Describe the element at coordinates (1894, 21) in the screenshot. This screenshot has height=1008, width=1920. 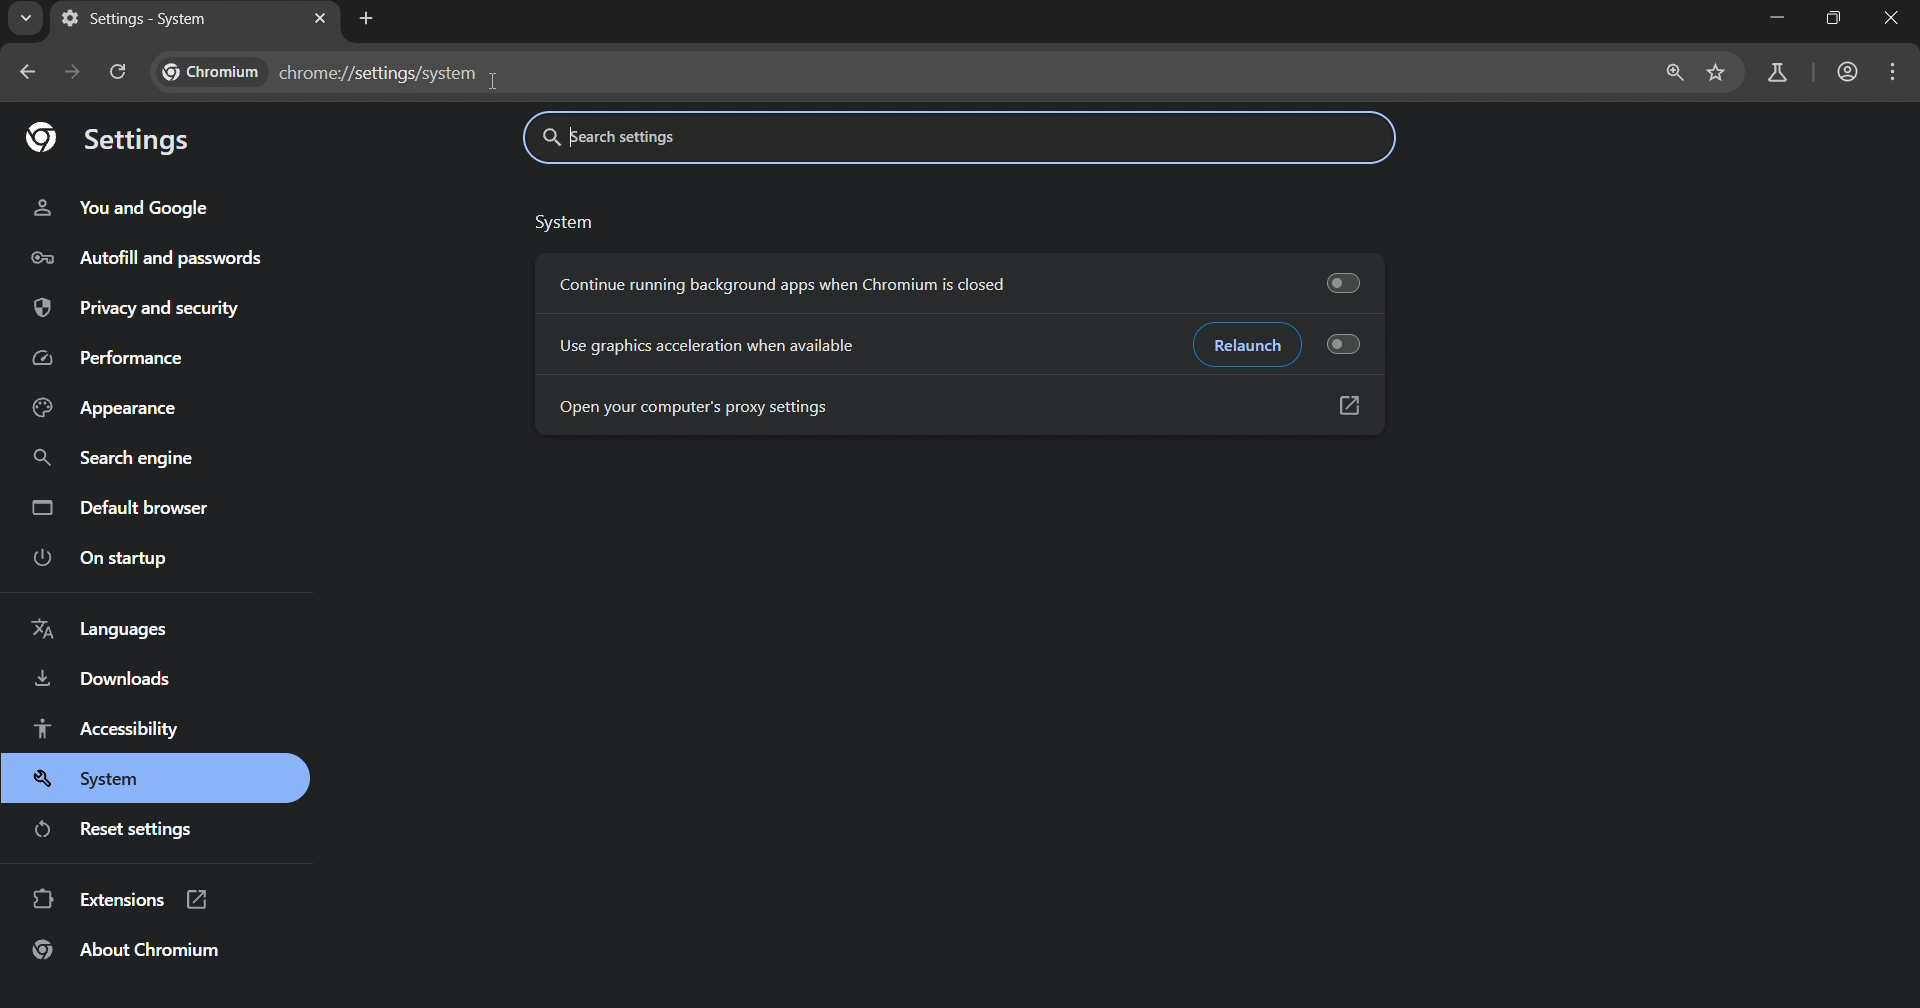
I see `Close` at that location.